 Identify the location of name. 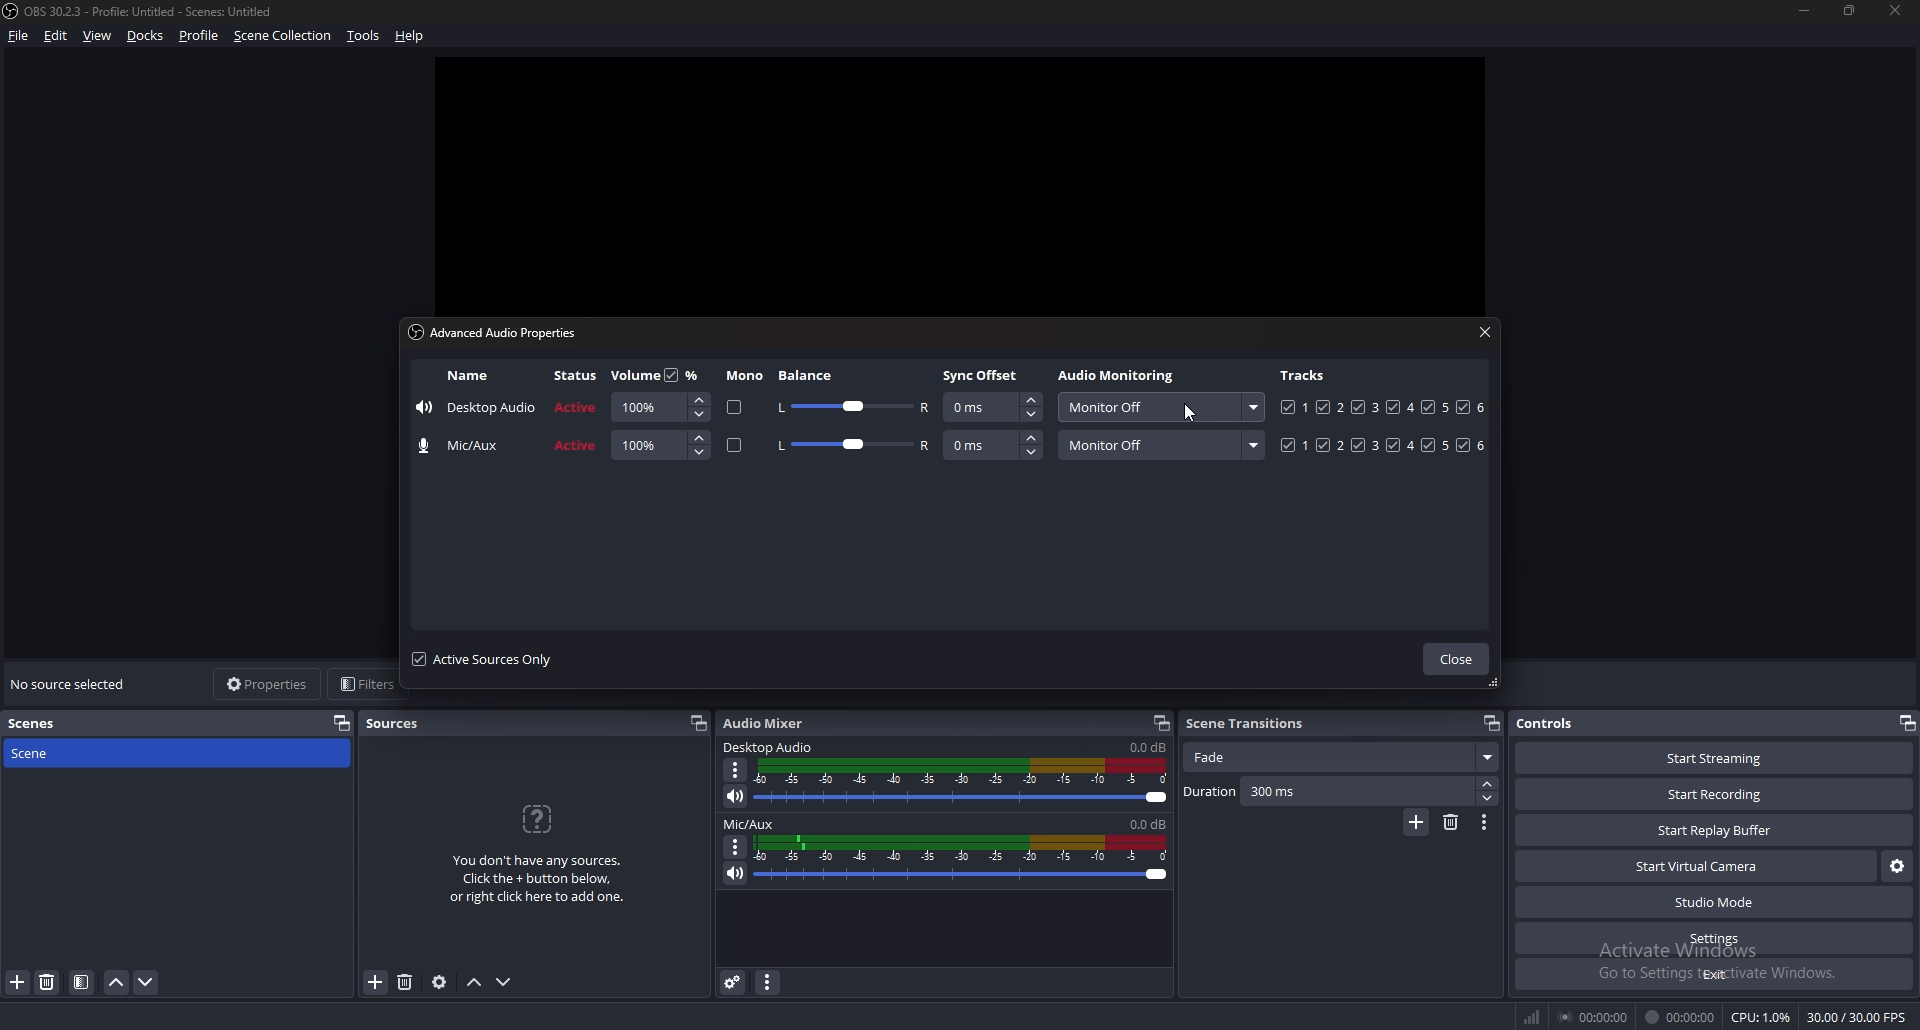
(477, 407).